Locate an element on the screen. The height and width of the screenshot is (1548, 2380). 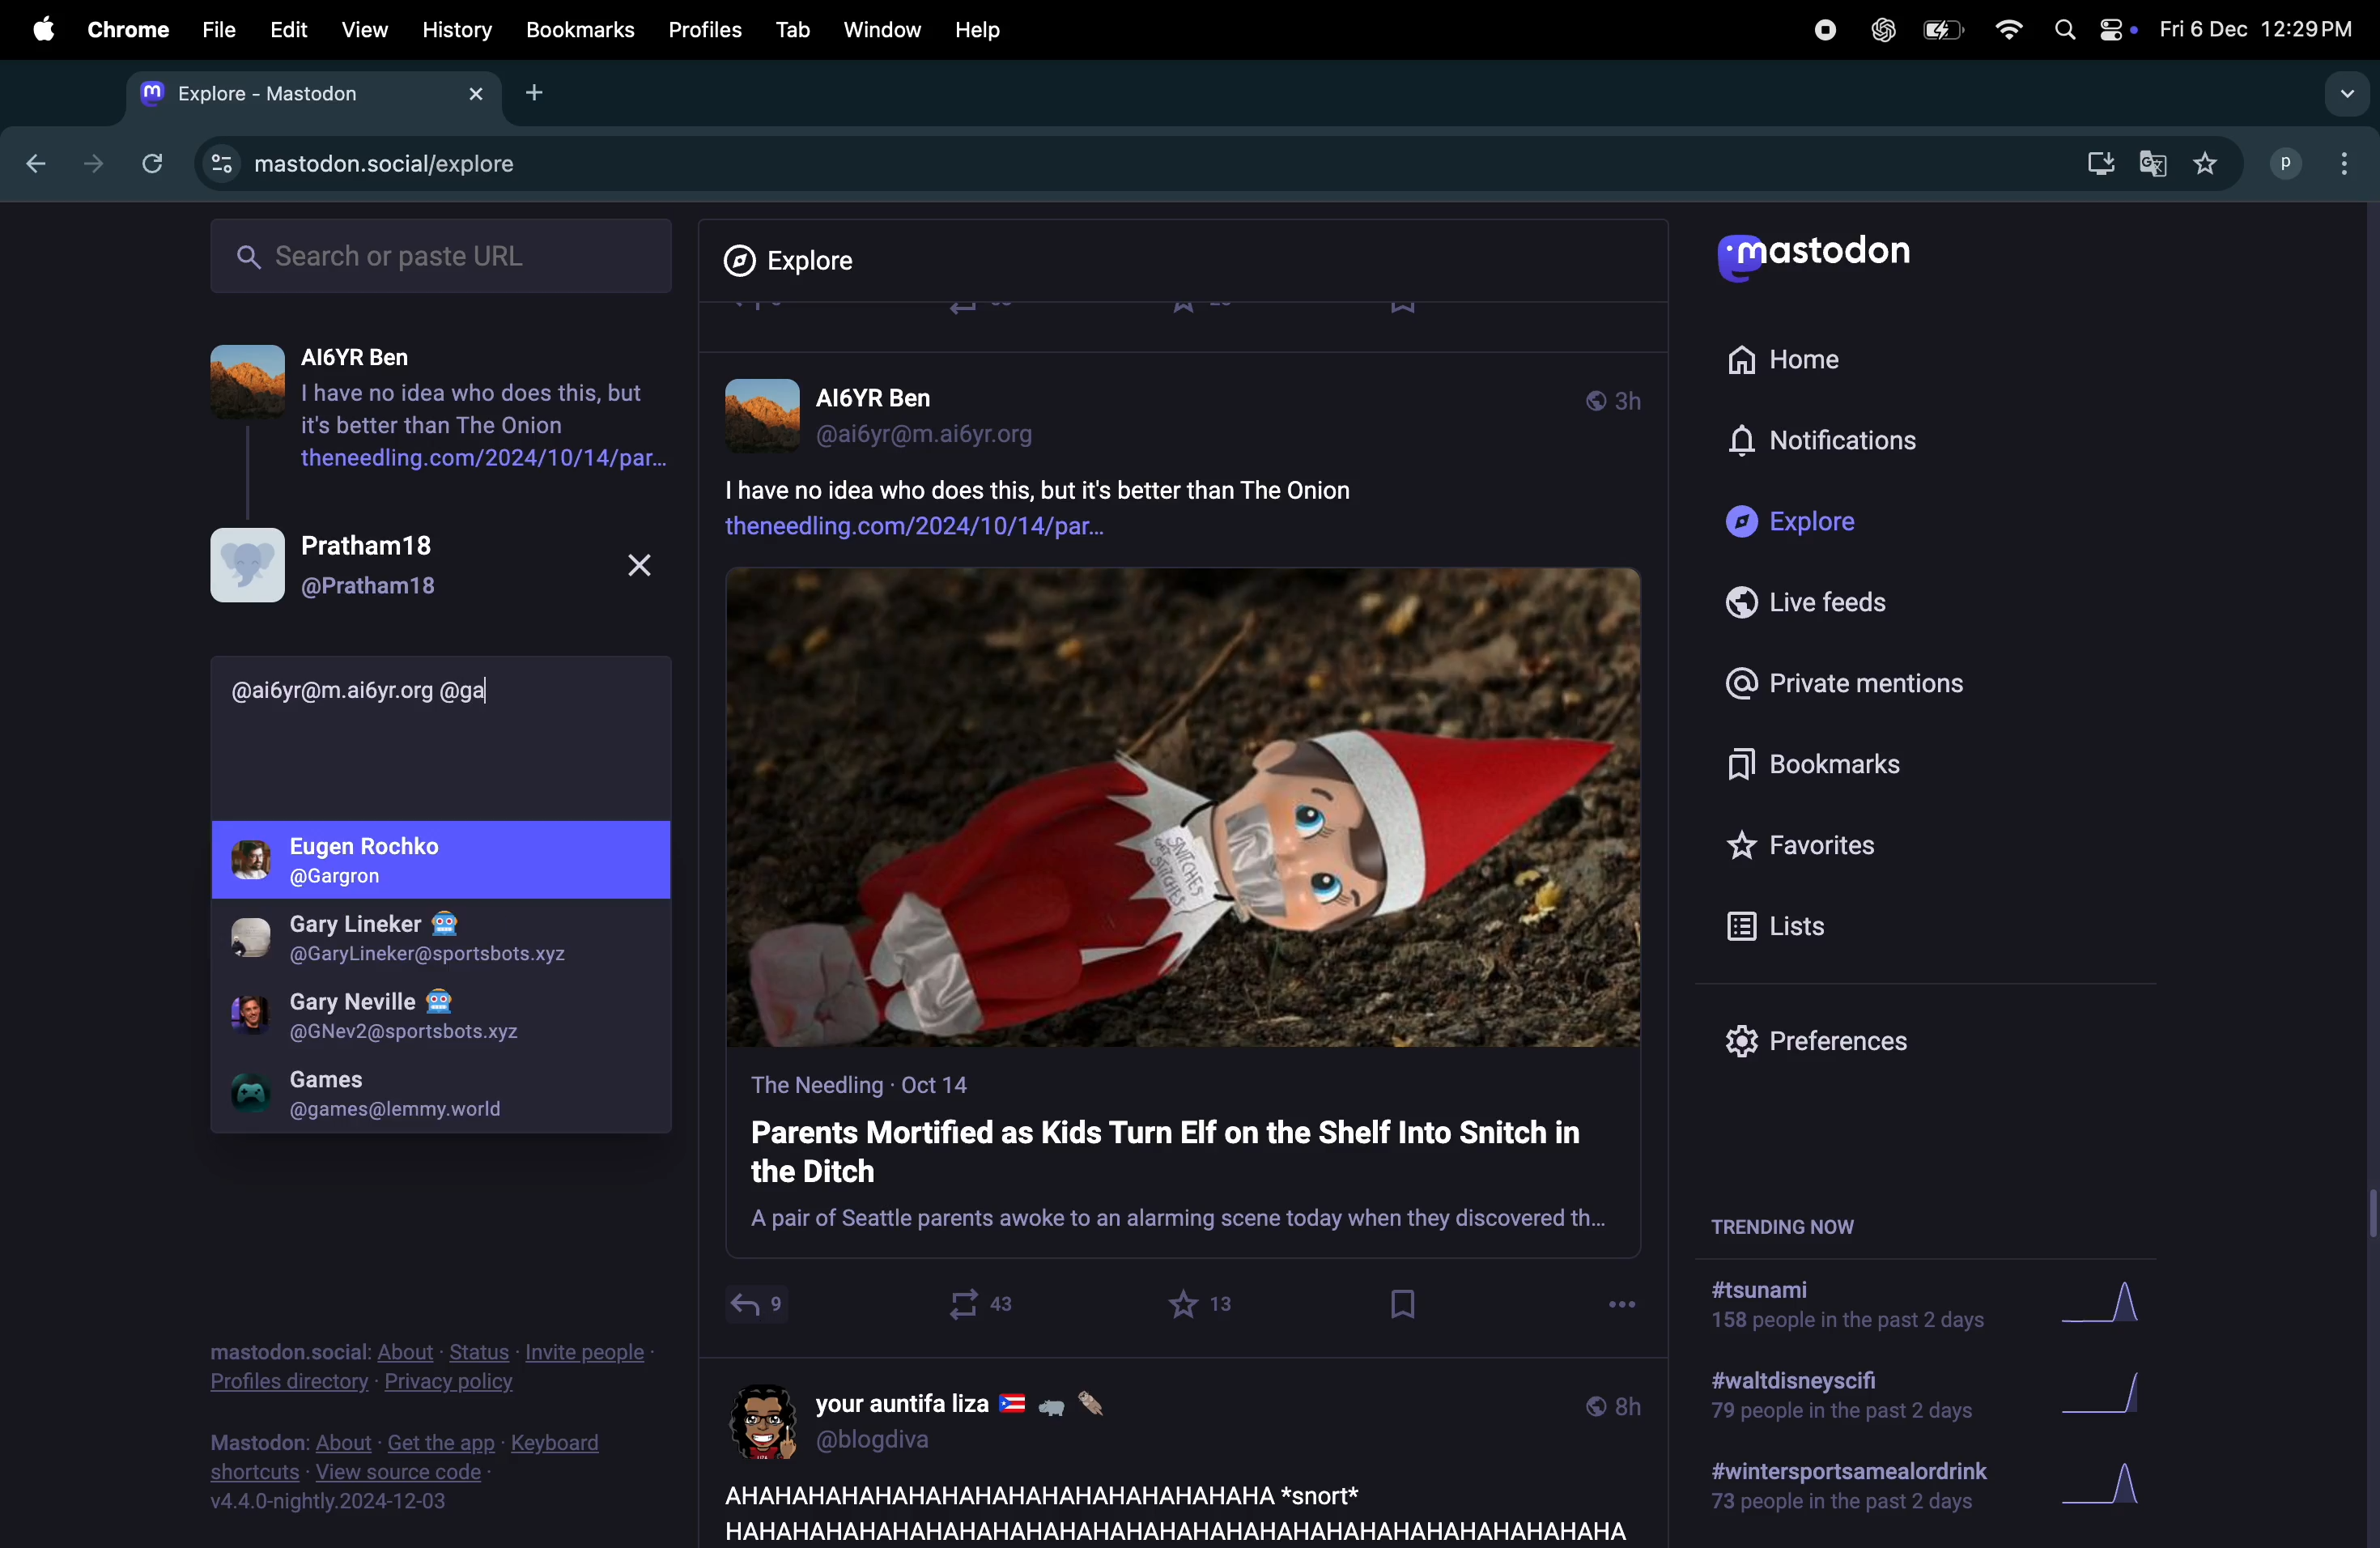
Explore is located at coordinates (1803, 523).